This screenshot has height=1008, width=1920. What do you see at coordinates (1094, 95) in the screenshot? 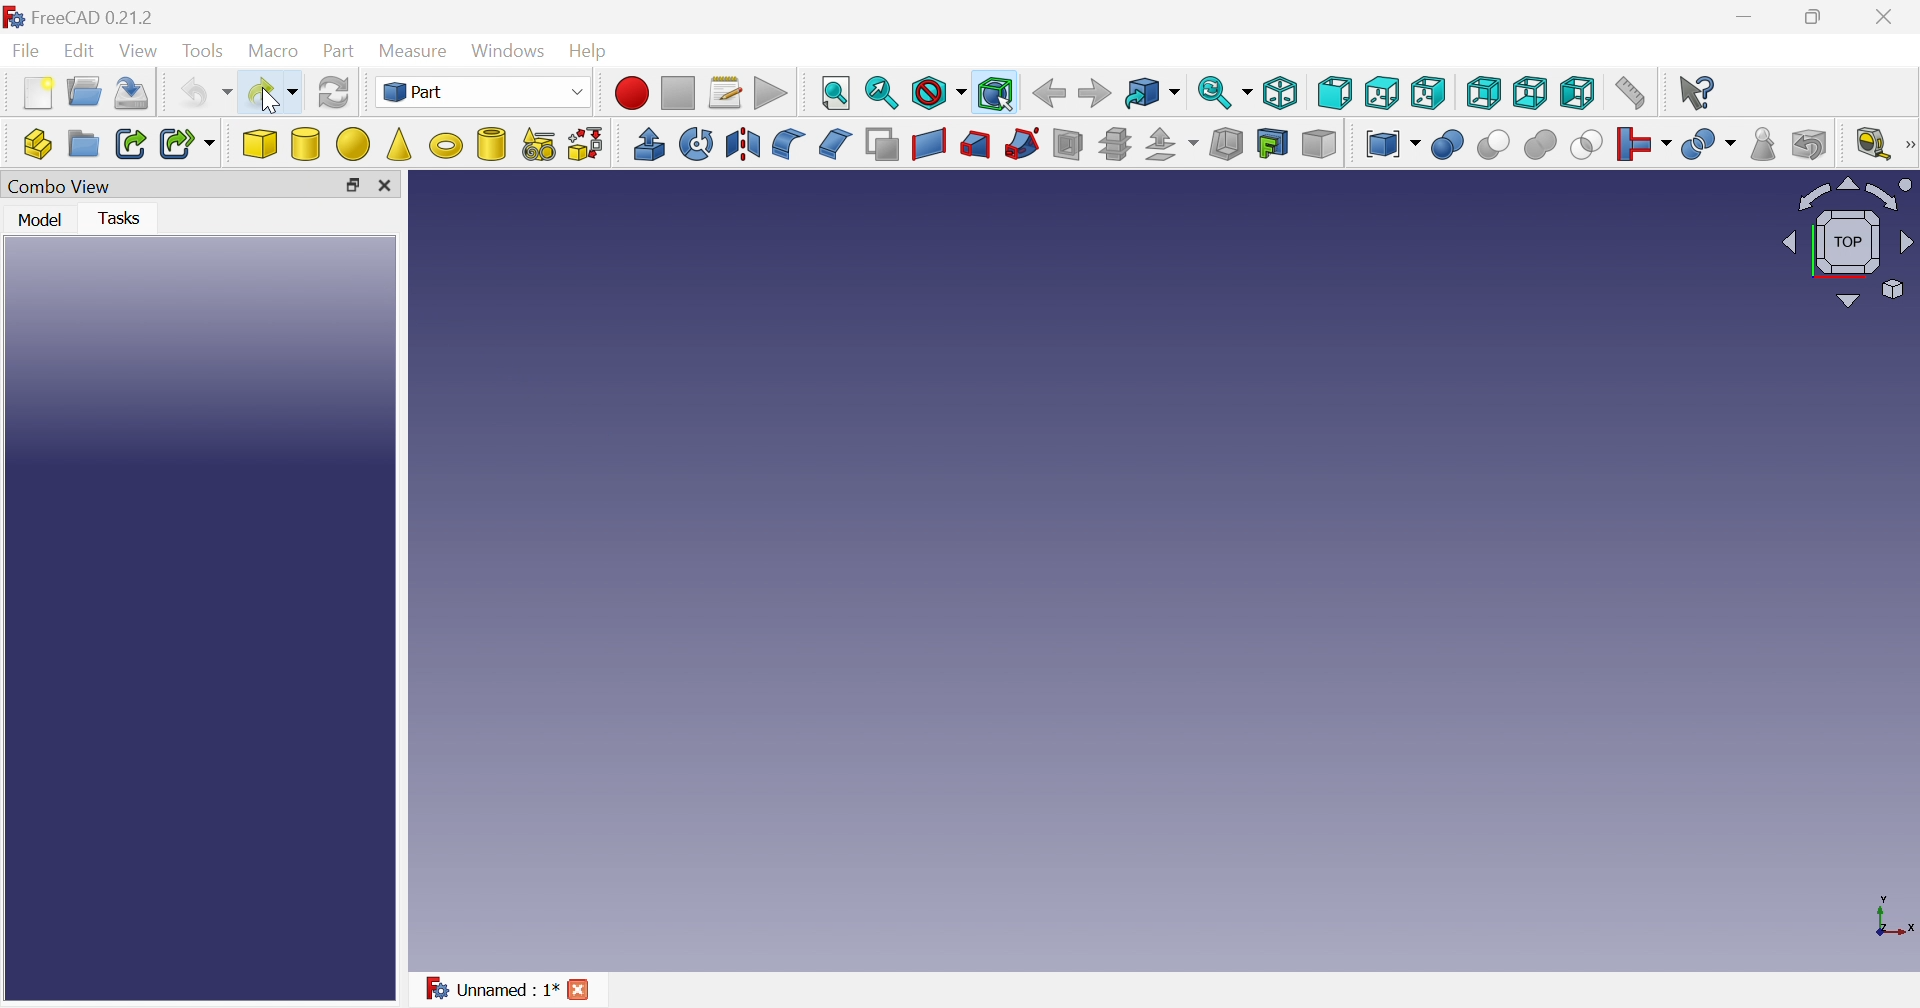
I see `Forward` at bounding box center [1094, 95].